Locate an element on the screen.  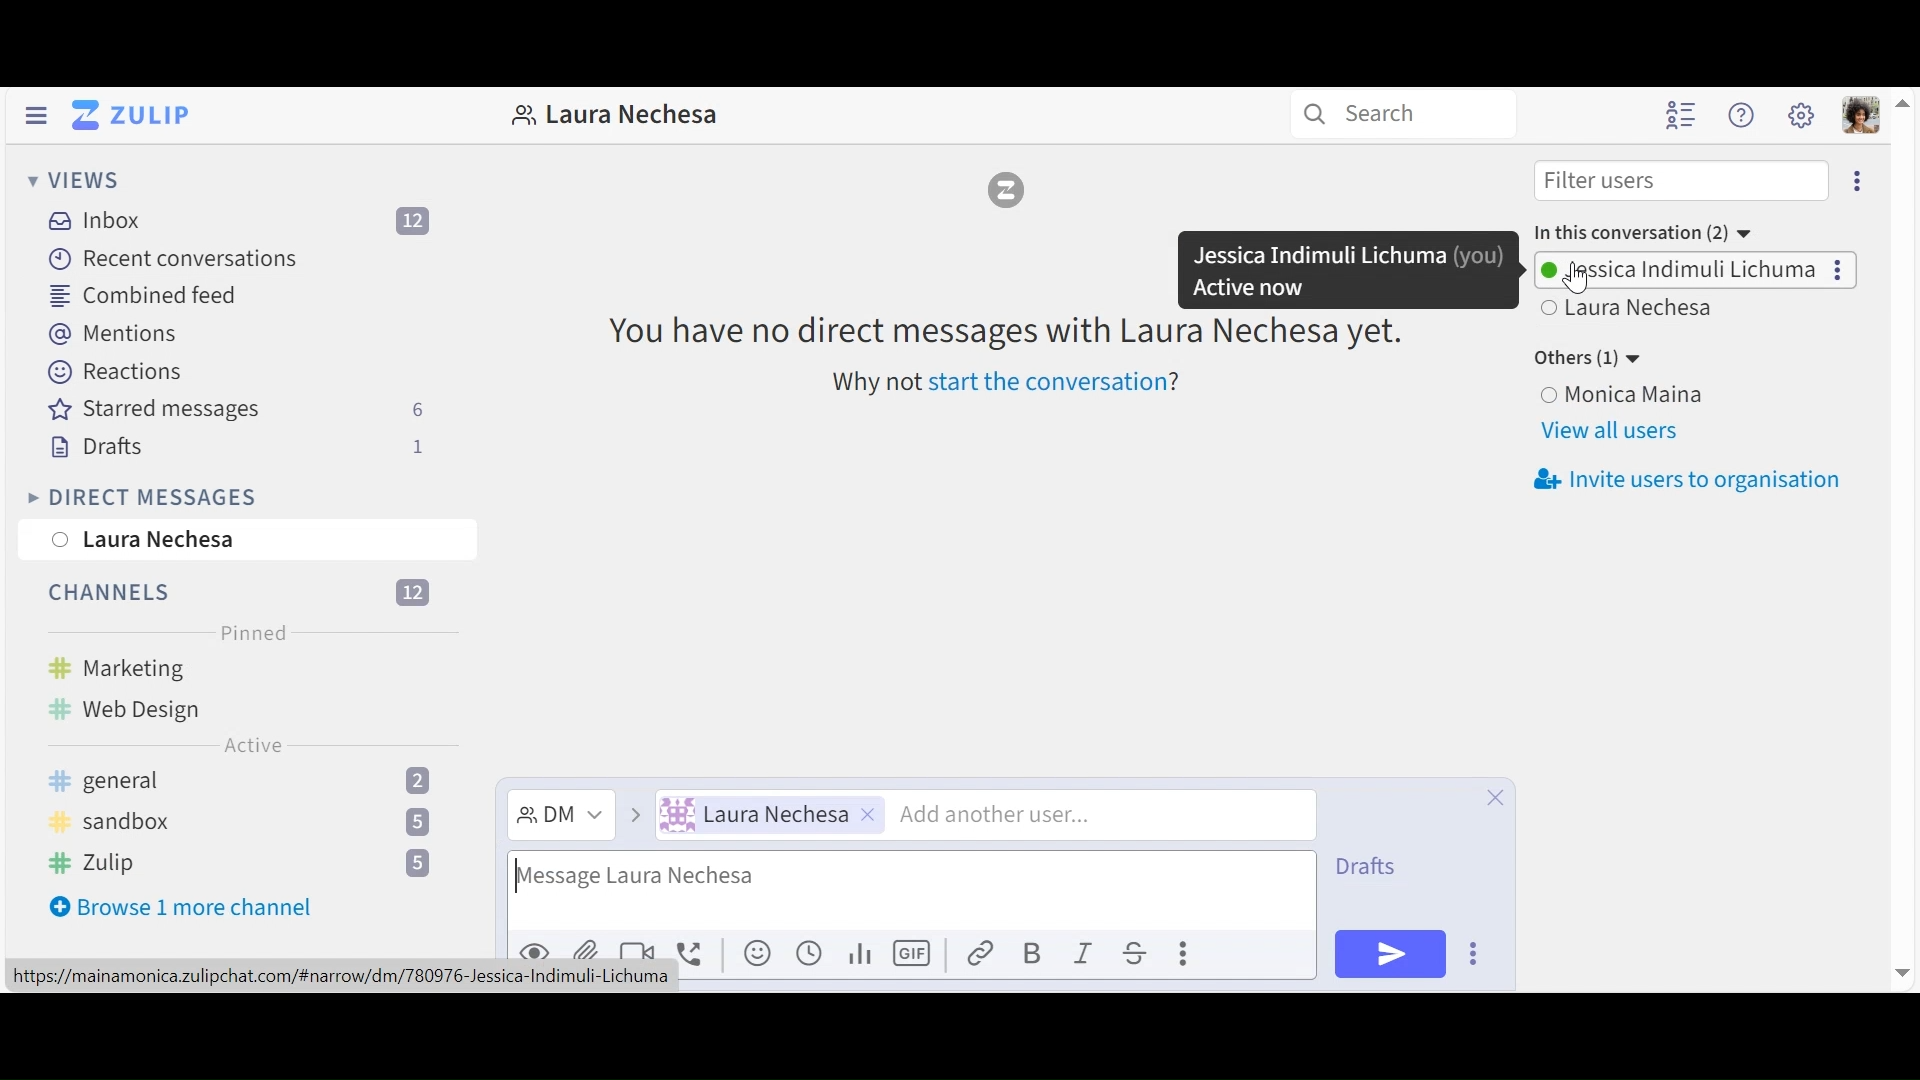
Compose message is located at coordinates (913, 891).